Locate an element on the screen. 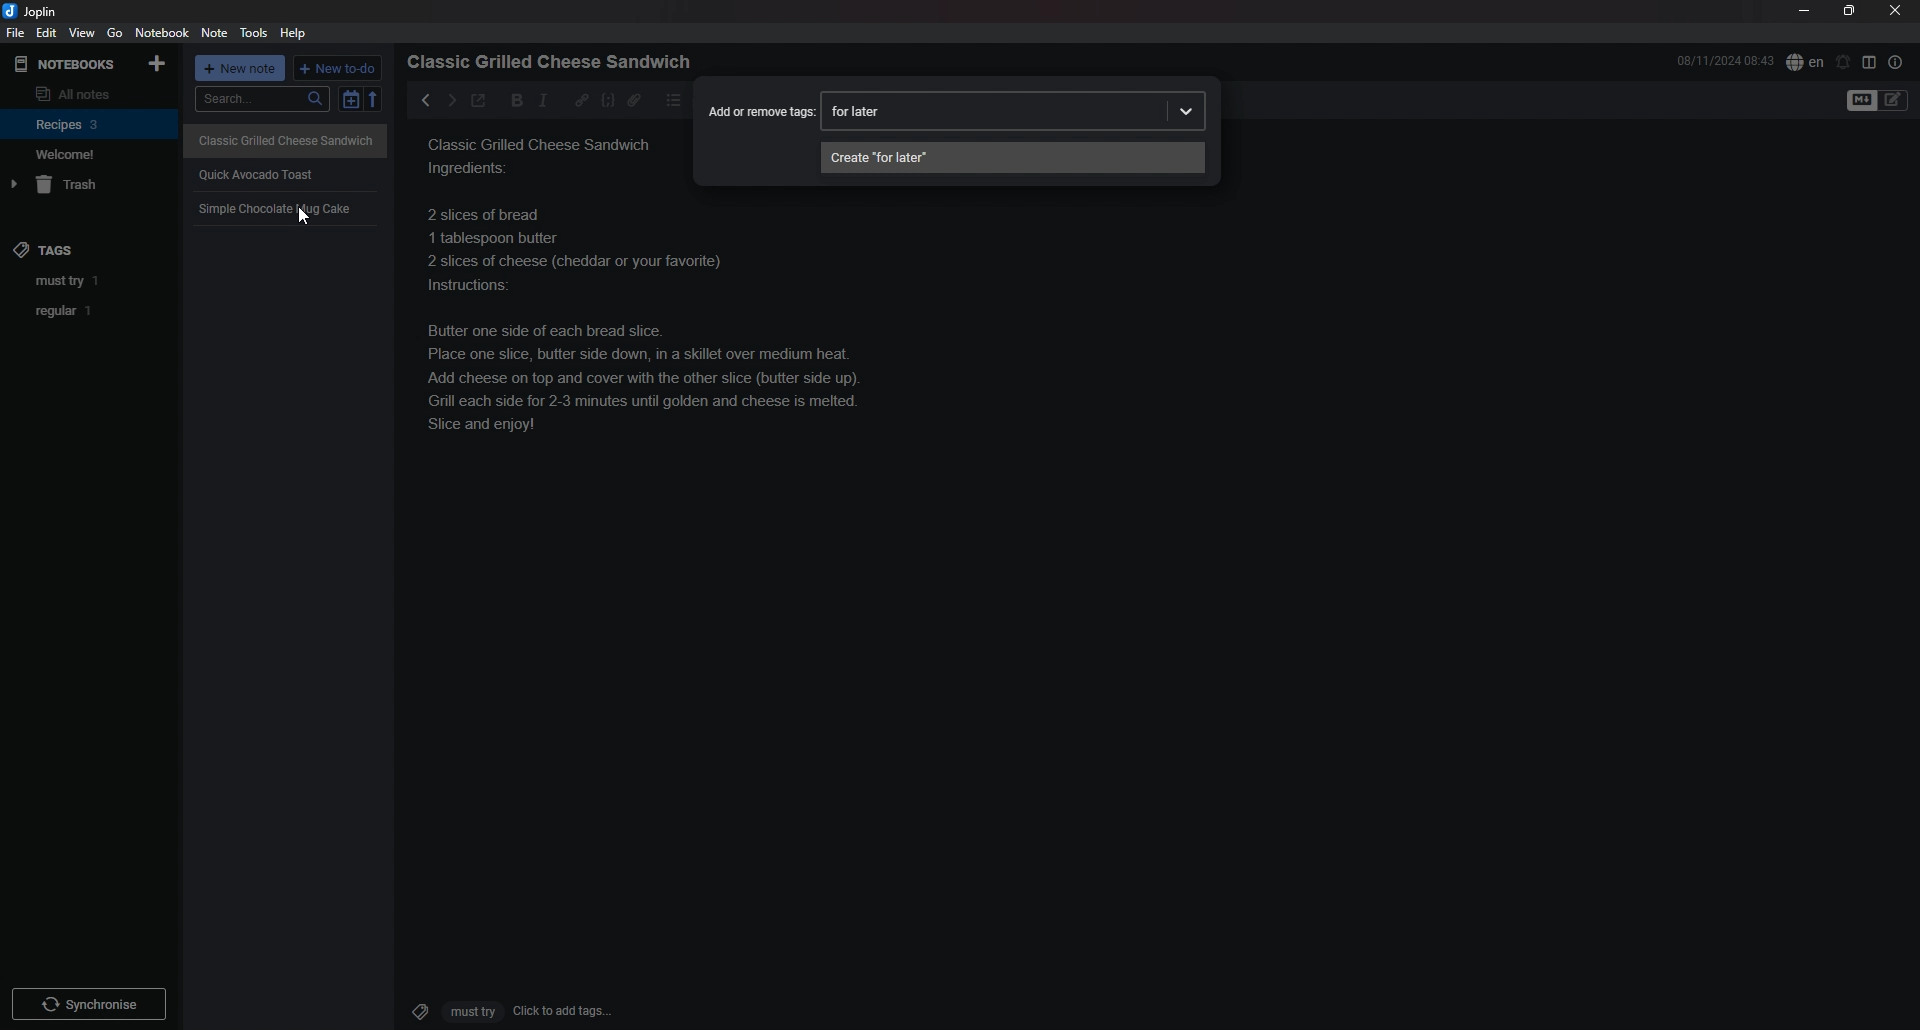 The height and width of the screenshot is (1030, 1920). all notes is located at coordinates (86, 93).